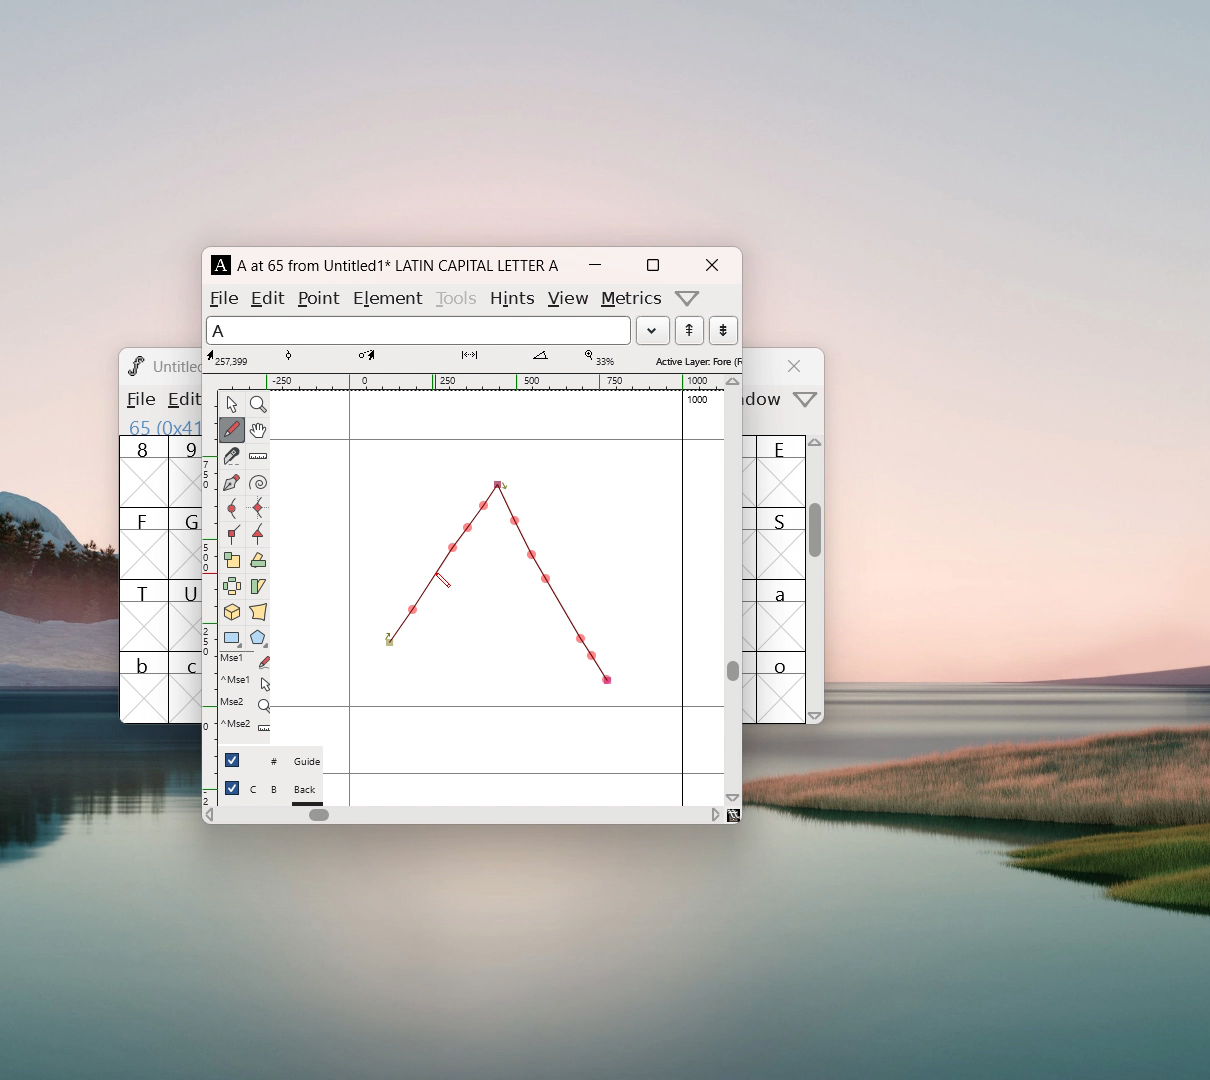  I want to click on , so click(180, 401).